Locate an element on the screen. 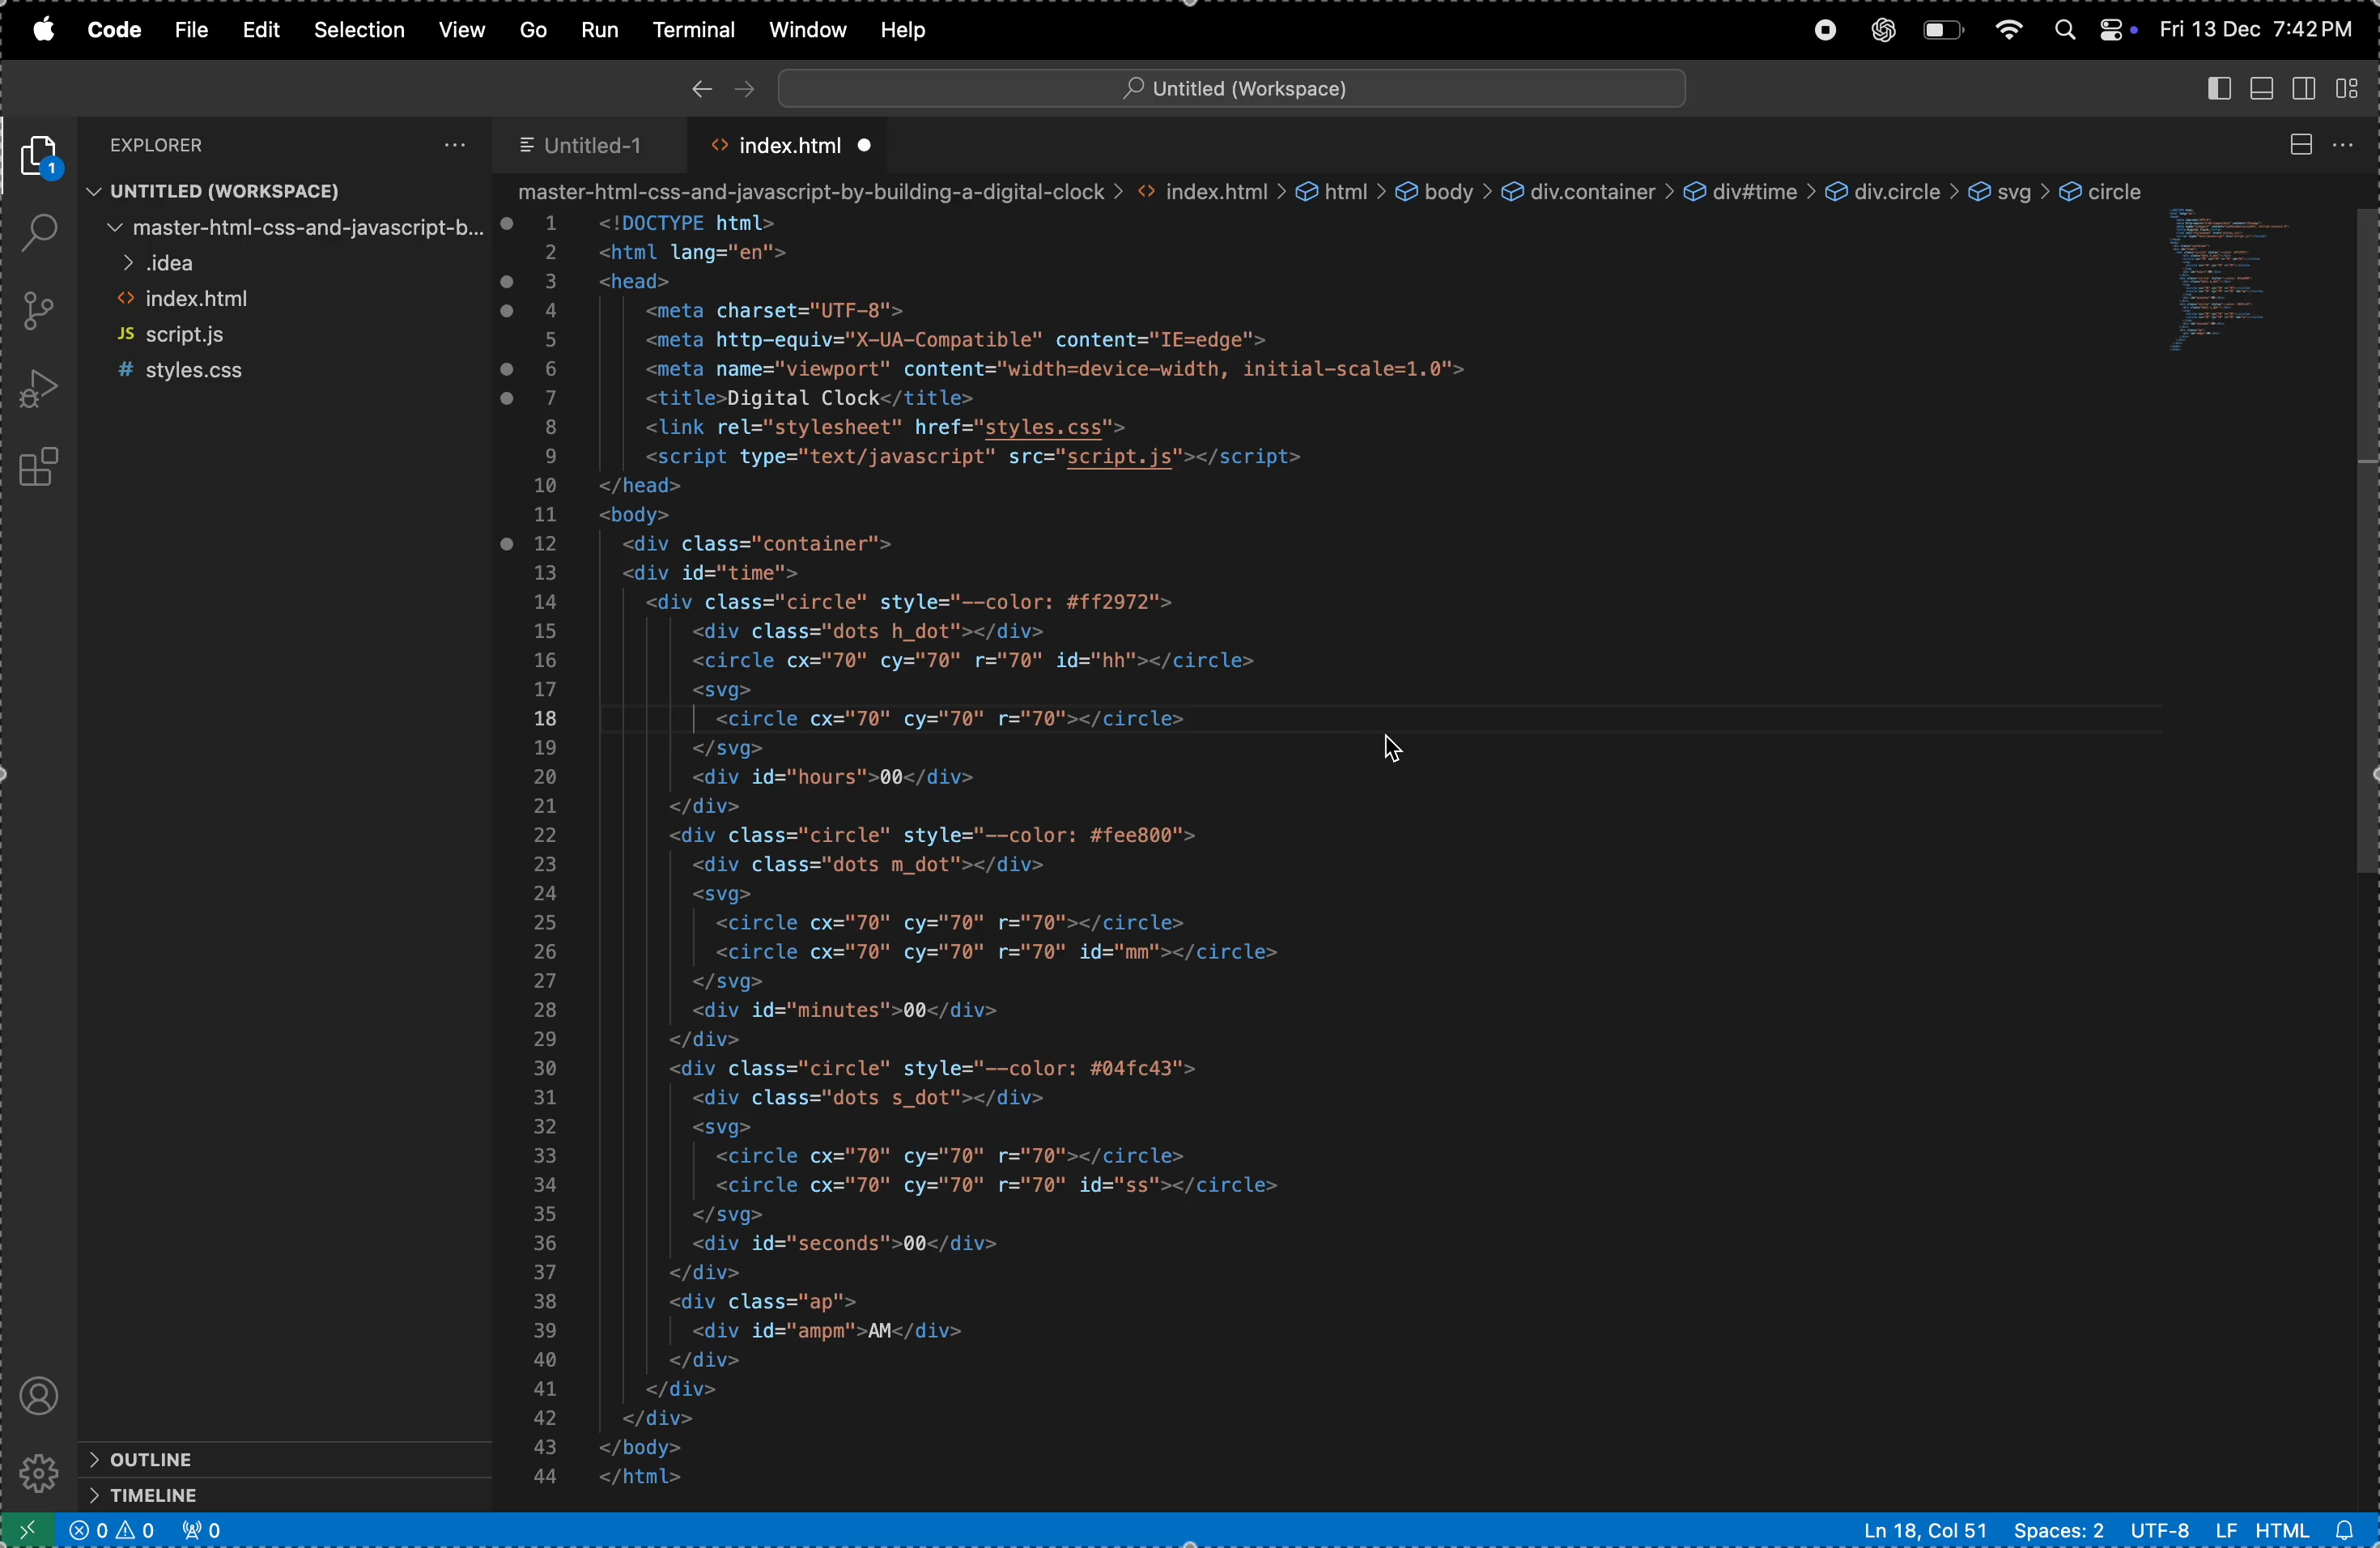 The width and height of the screenshot is (2380, 1548). index.html is located at coordinates (789, 144).